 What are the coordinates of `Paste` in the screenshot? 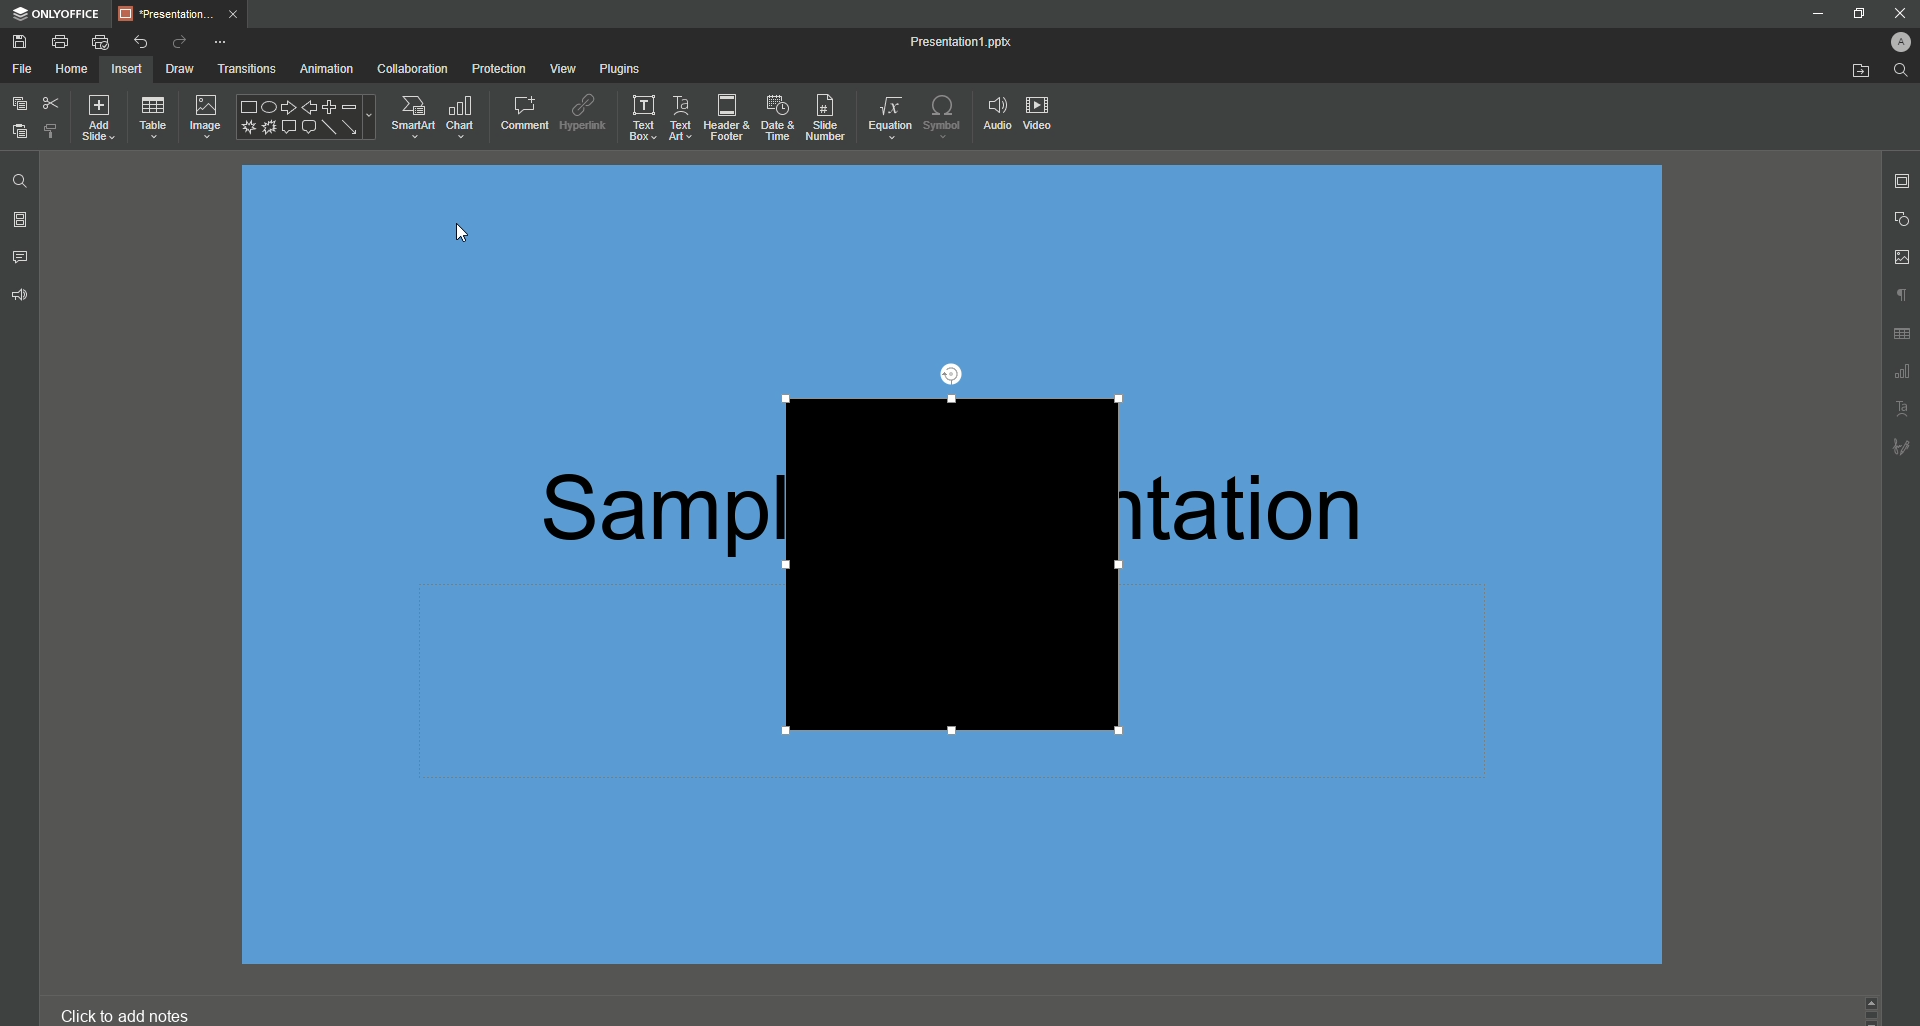 It's located at (19, 132).